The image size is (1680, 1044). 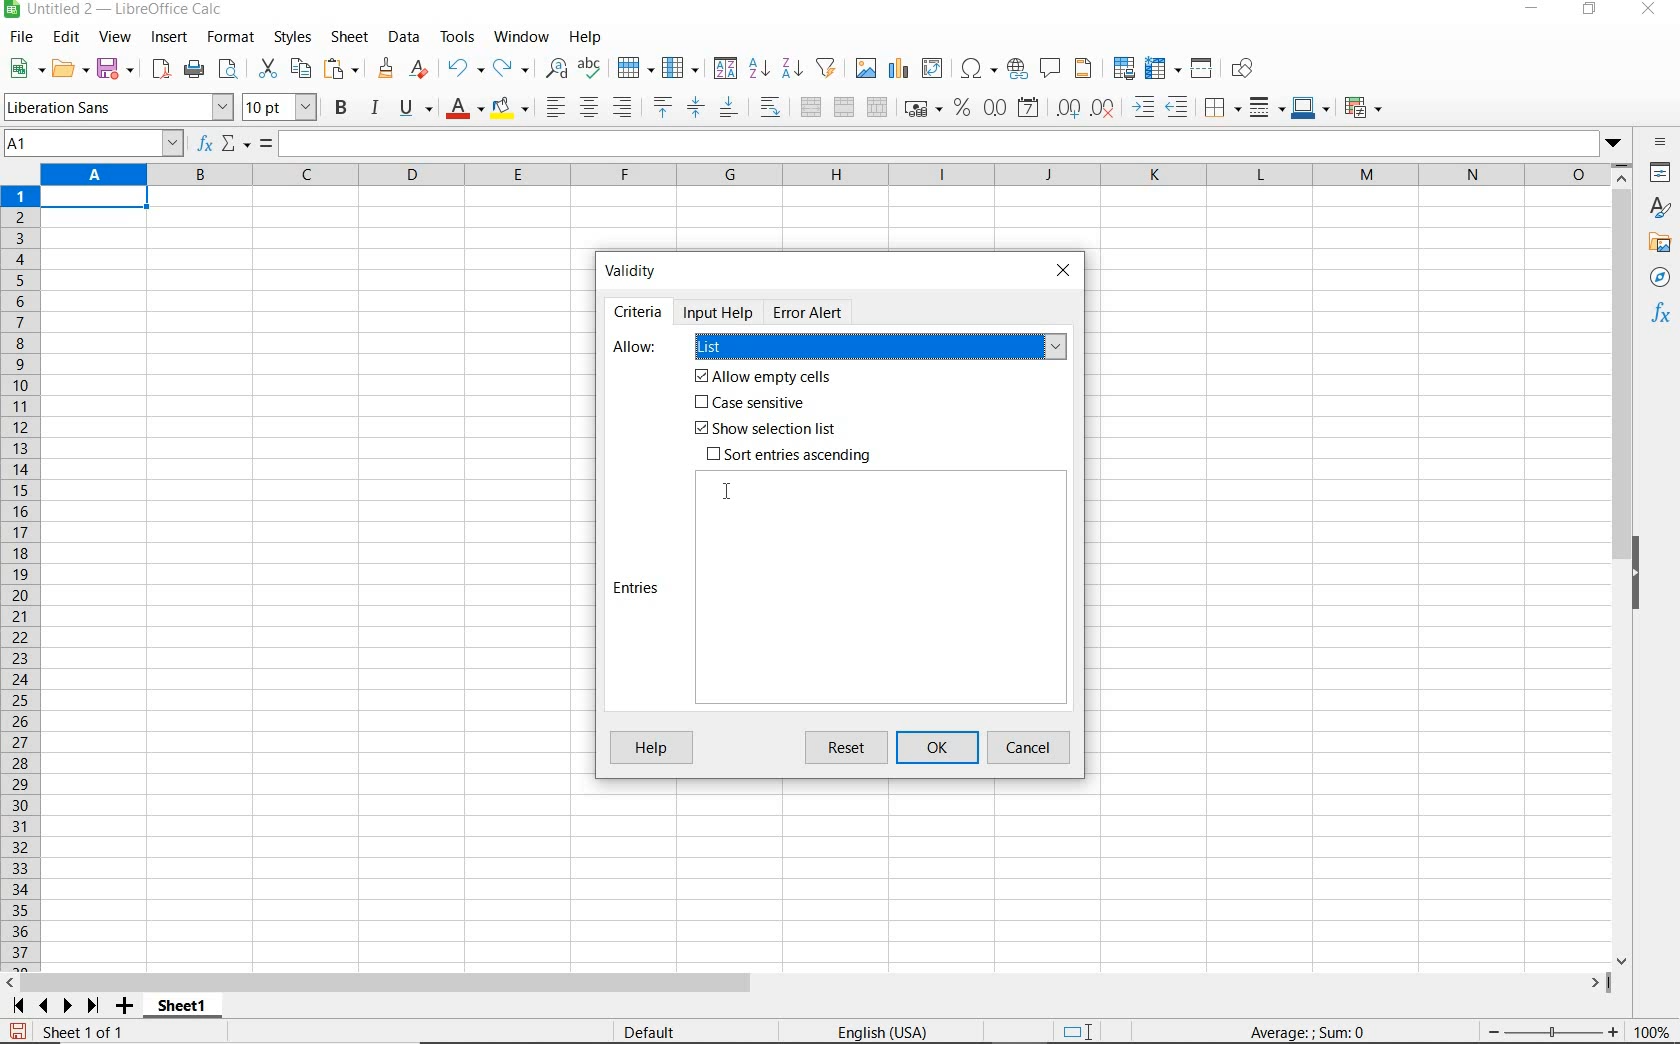 What do you see at coordinates (1164, 69) in the screenshot?
I see `freeze rows and columns` at bounding box center [1164, 69].